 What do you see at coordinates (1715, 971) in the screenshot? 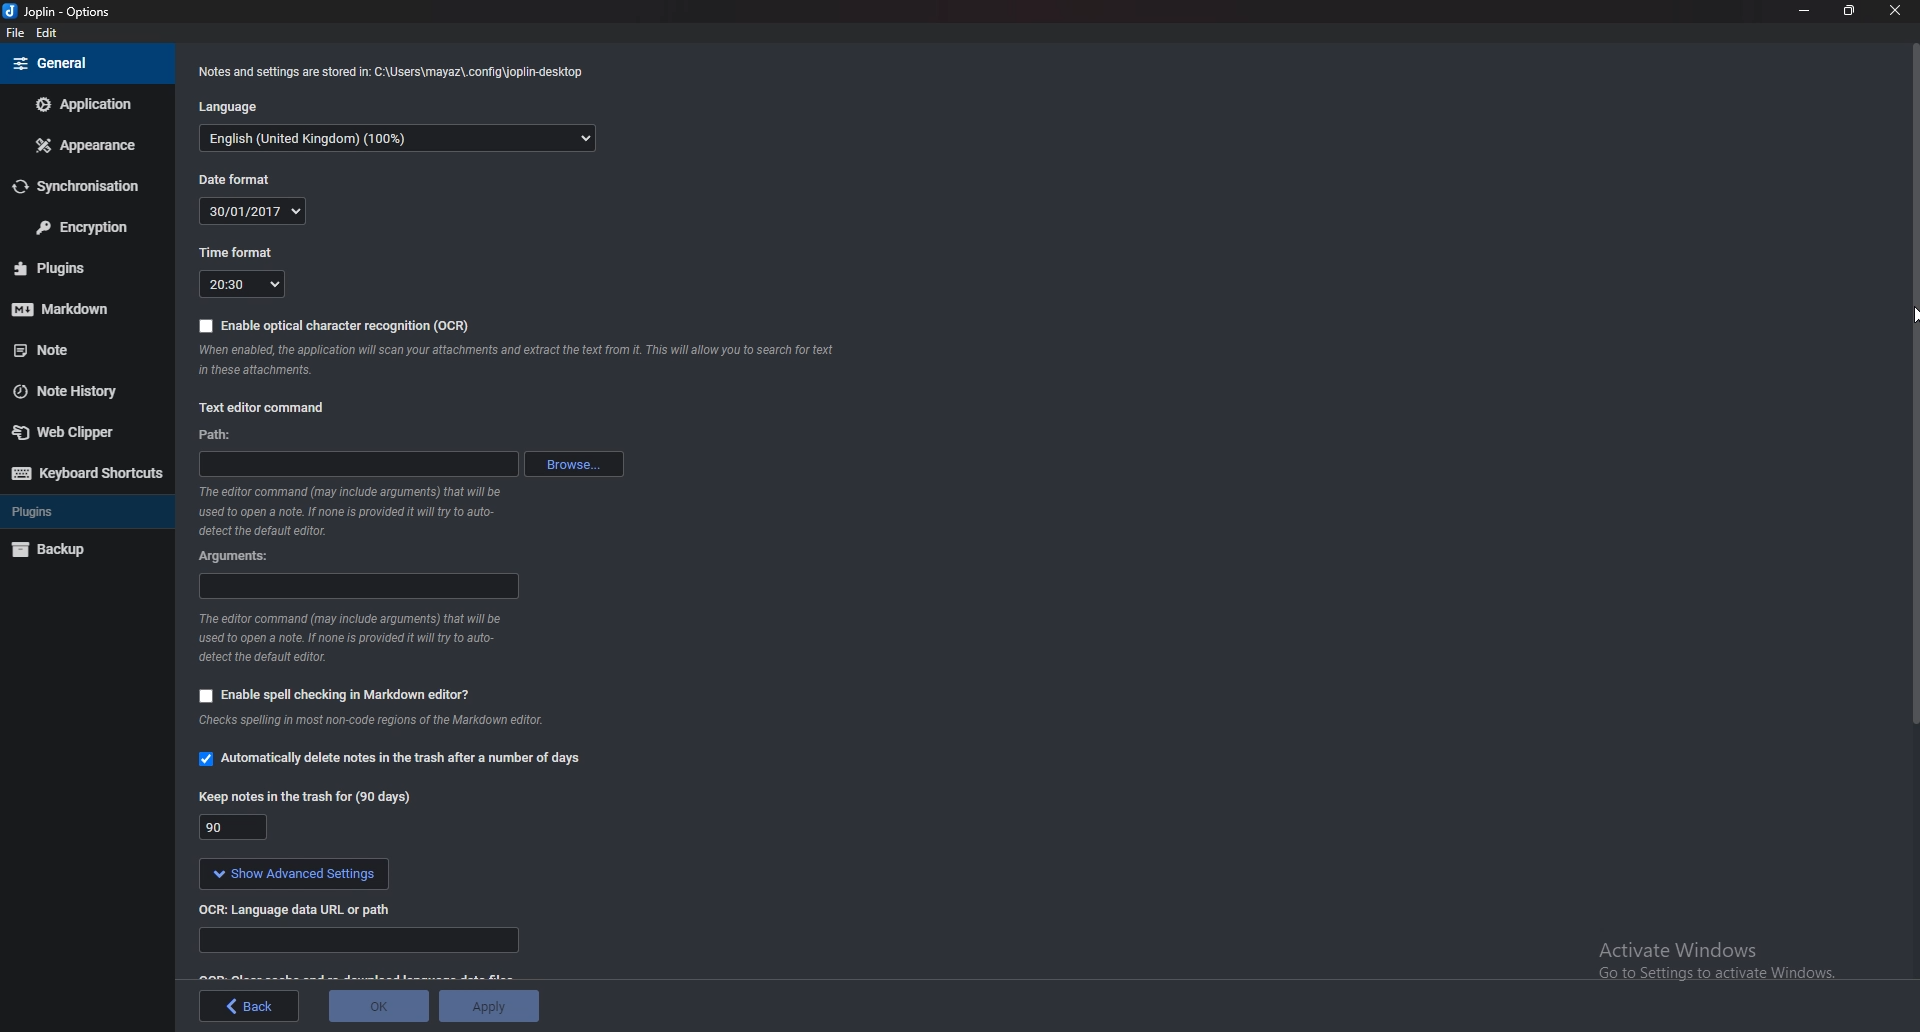
I see `activate windows` at bounding box center [1715, 971].